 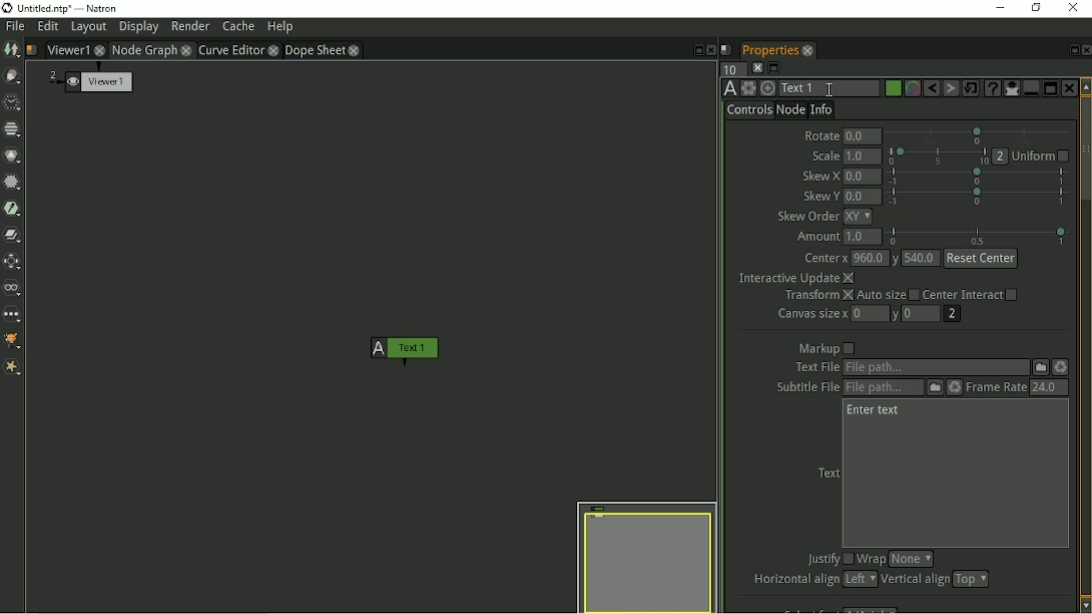 I want to click on File, so click(x=15, y=27).